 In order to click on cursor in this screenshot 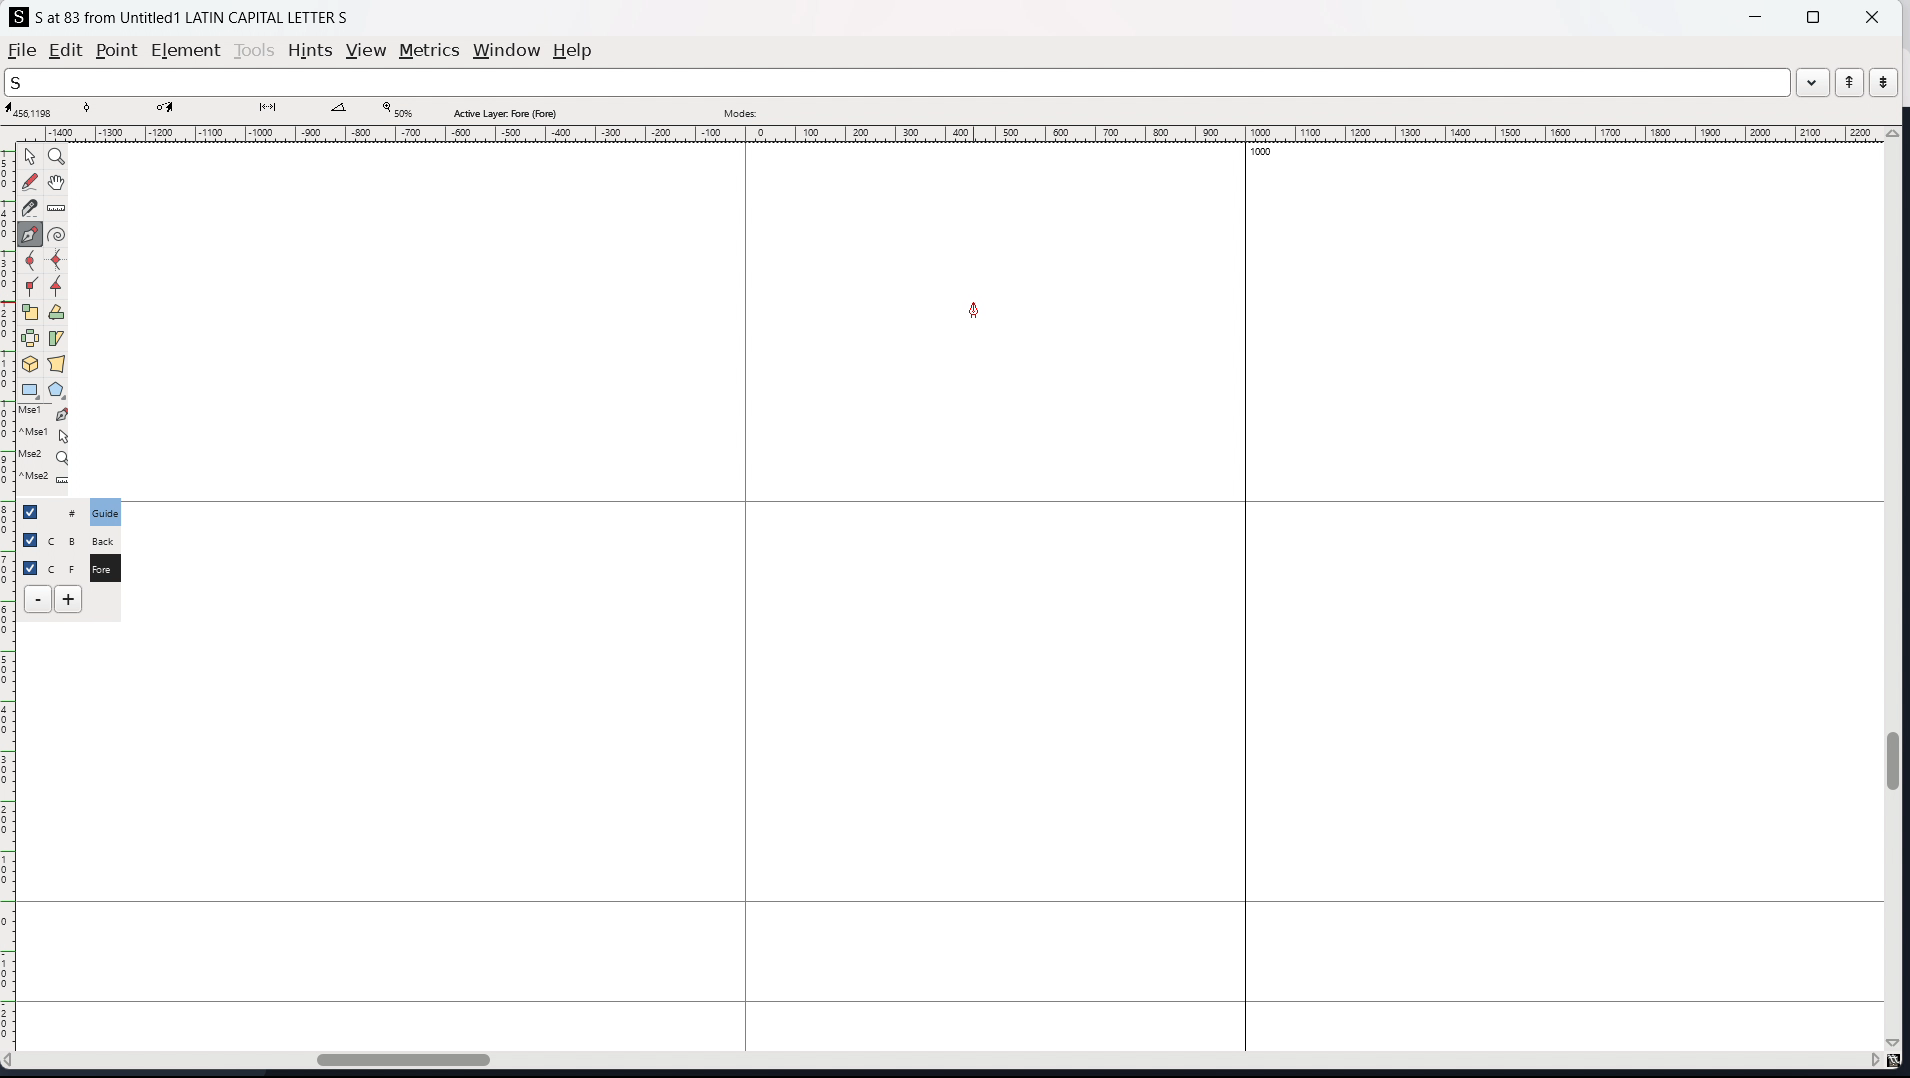, I will do `click(973, 309)`.